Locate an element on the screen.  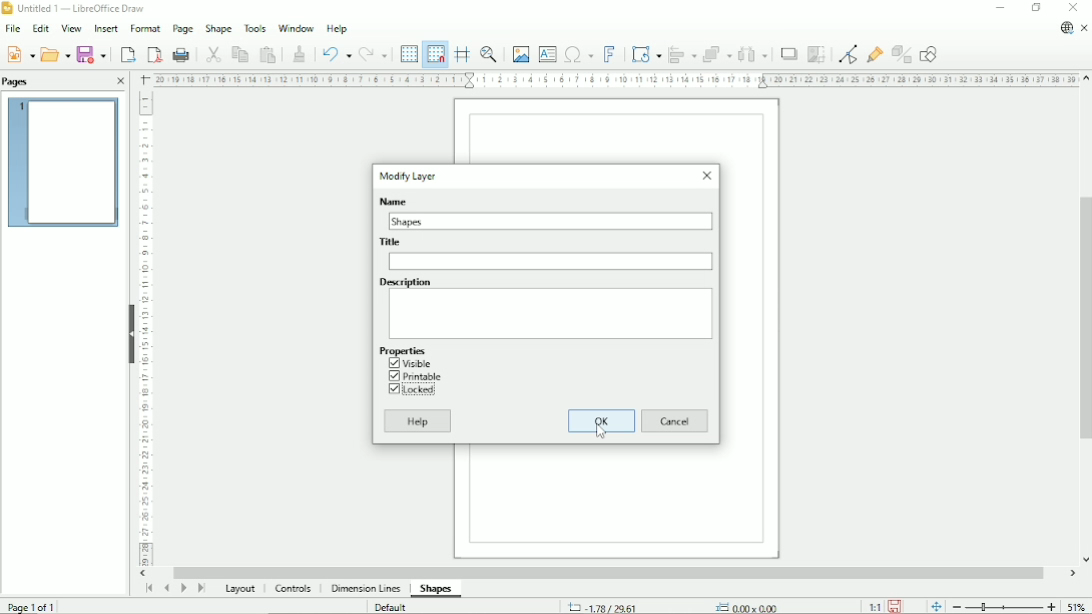
Printable is located at coordinates (414, 376).